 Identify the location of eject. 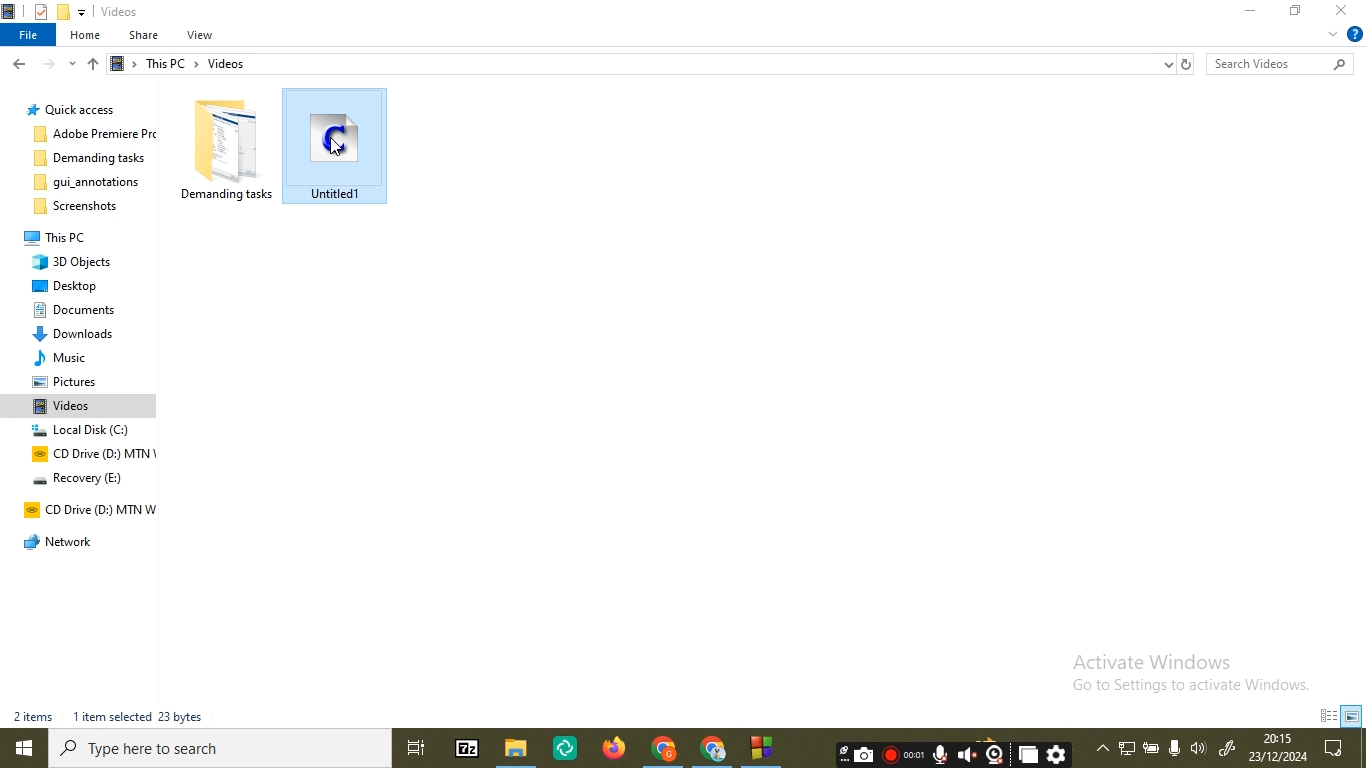
(84, 11).